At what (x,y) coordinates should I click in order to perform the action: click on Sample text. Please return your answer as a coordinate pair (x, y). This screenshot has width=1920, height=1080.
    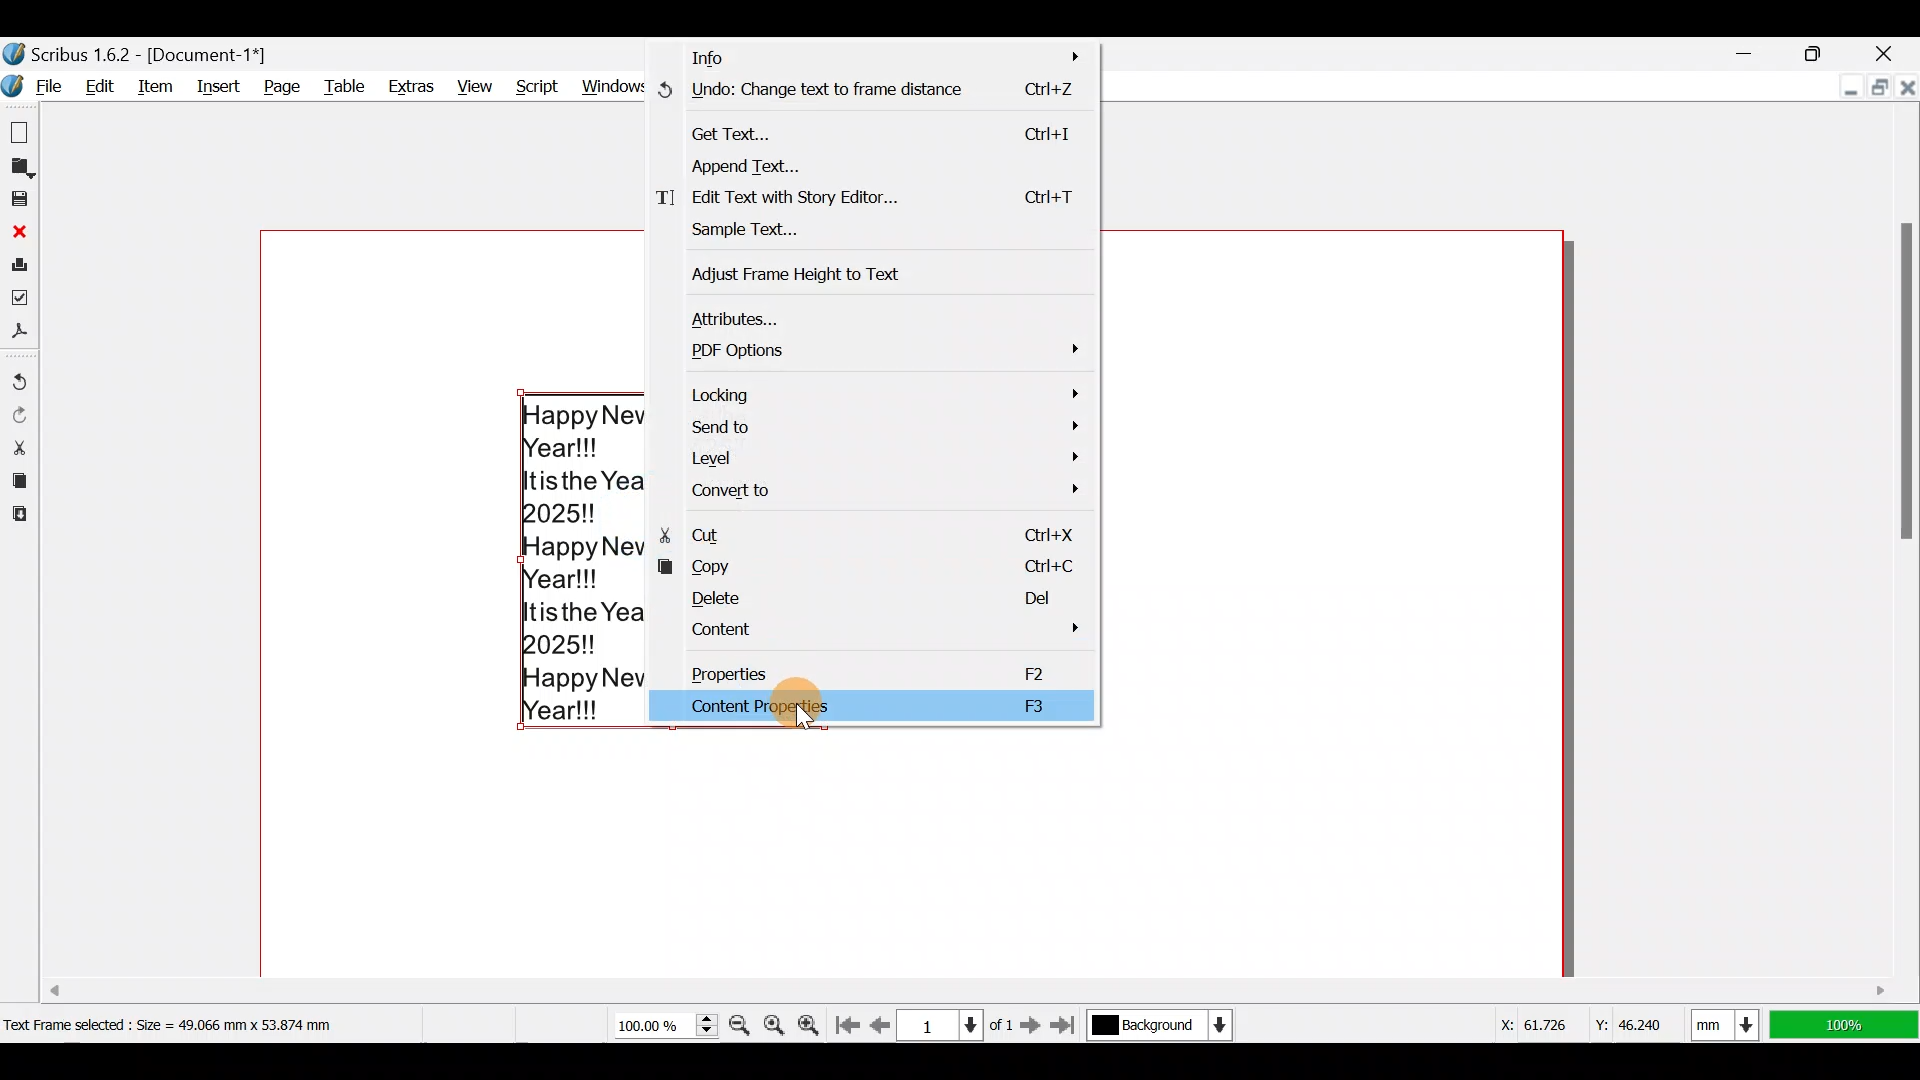
    Looking at the image, I should click on (784, 234).